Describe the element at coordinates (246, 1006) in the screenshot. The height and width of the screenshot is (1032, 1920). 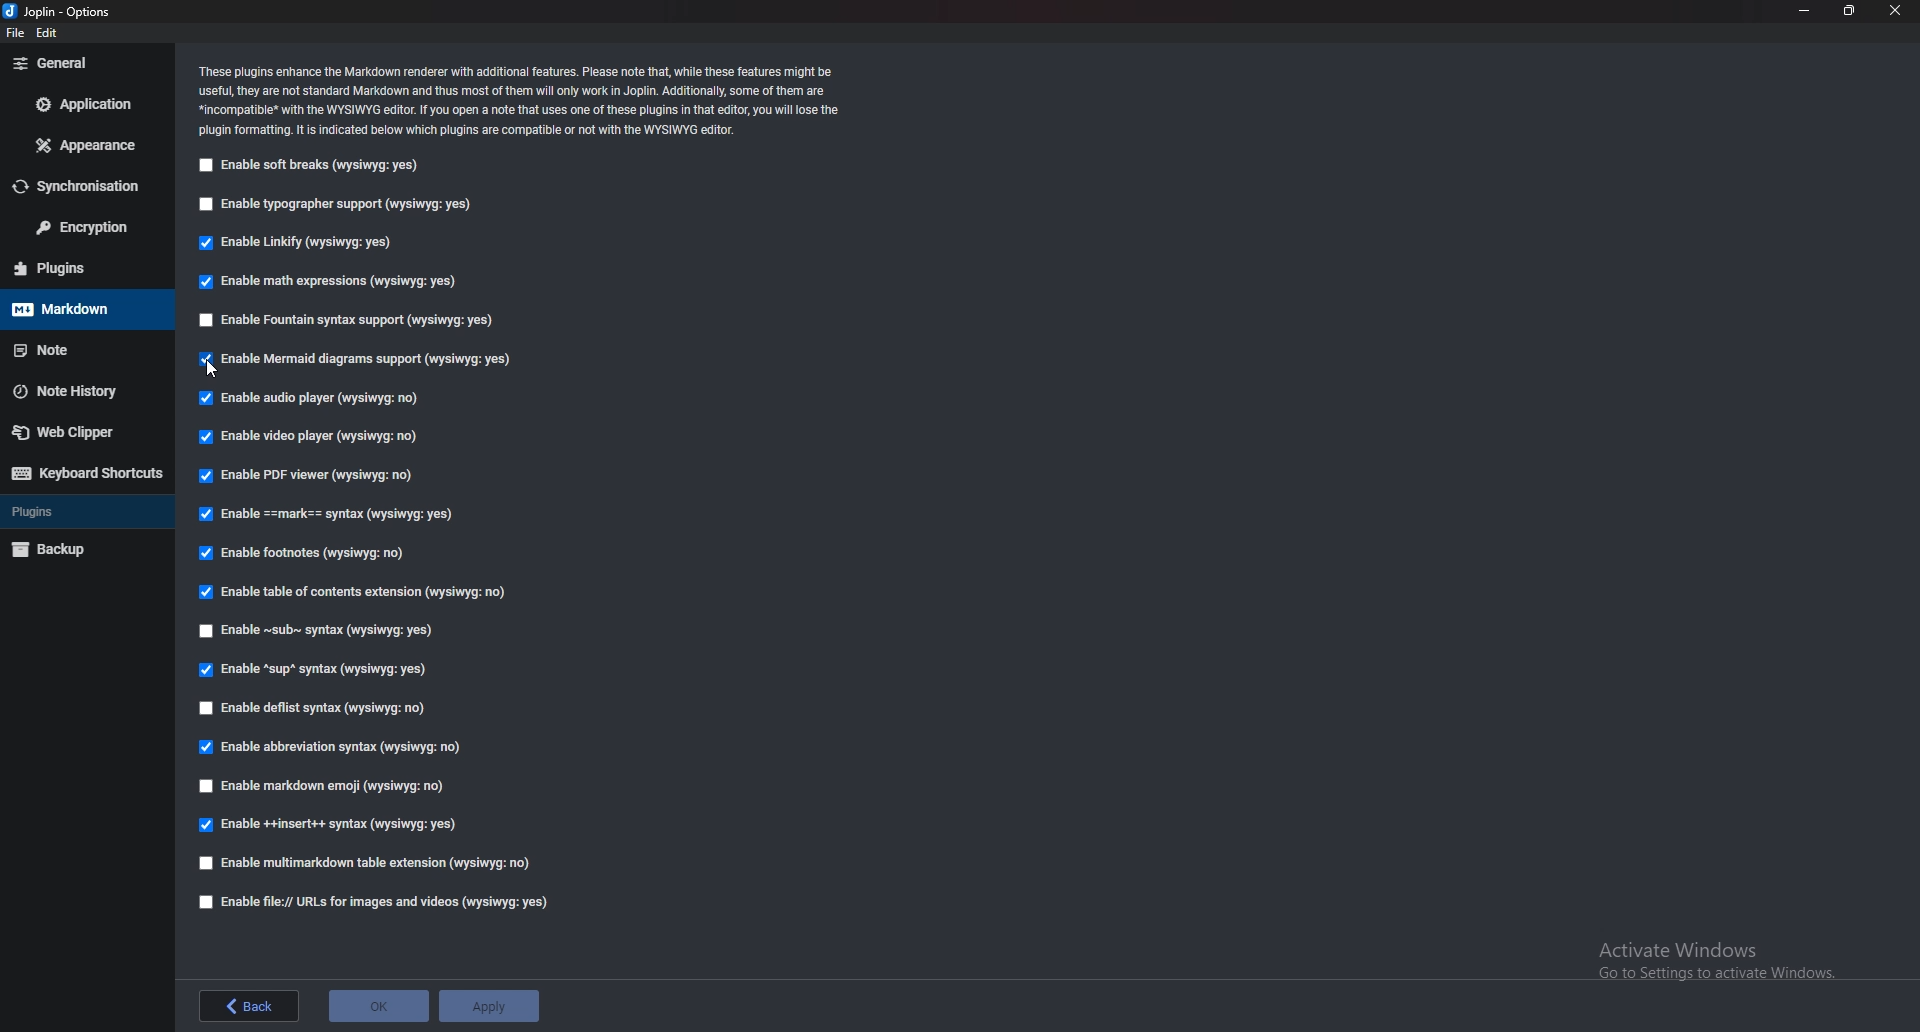
I see `back` at that location.